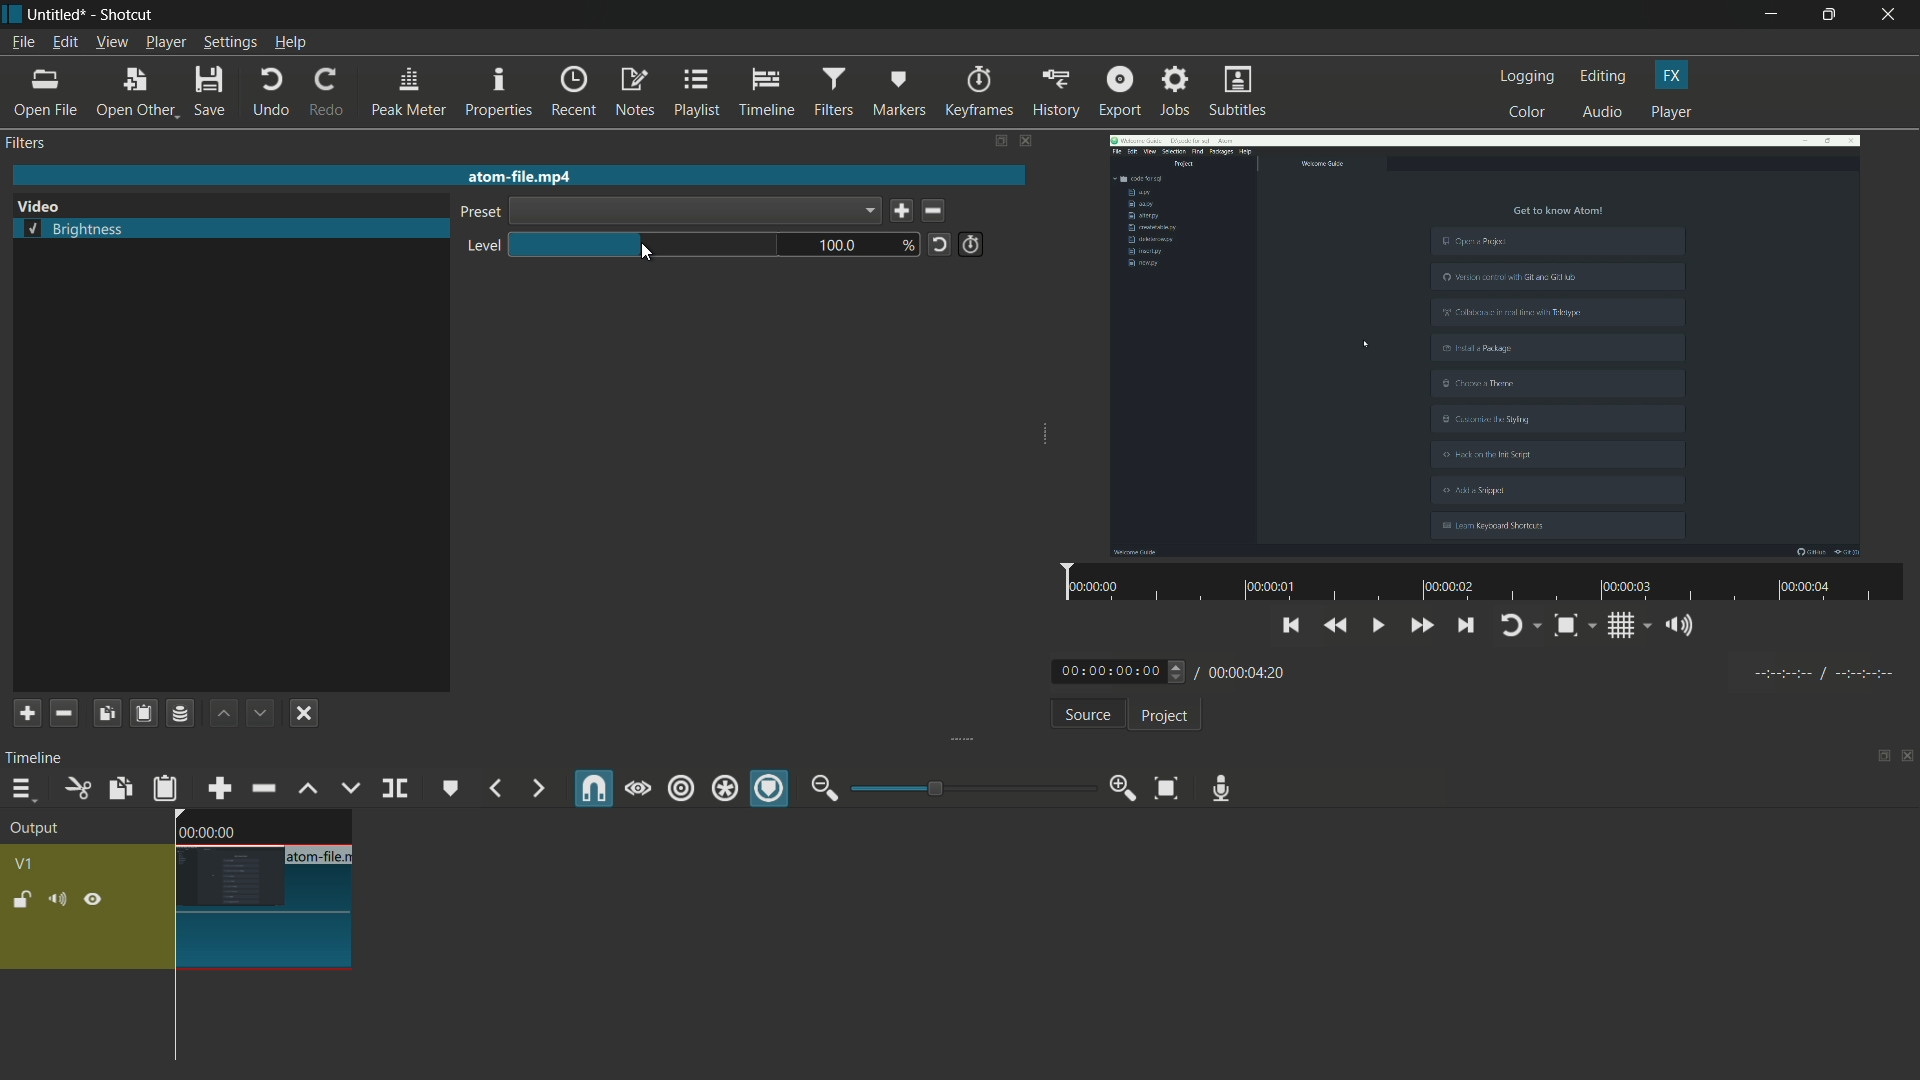 This screenshot has width=1920, height=1080. What do you see at coordinates (768, 93) in the screenshot?
I see `timeline` at bounding box center [768, 93].